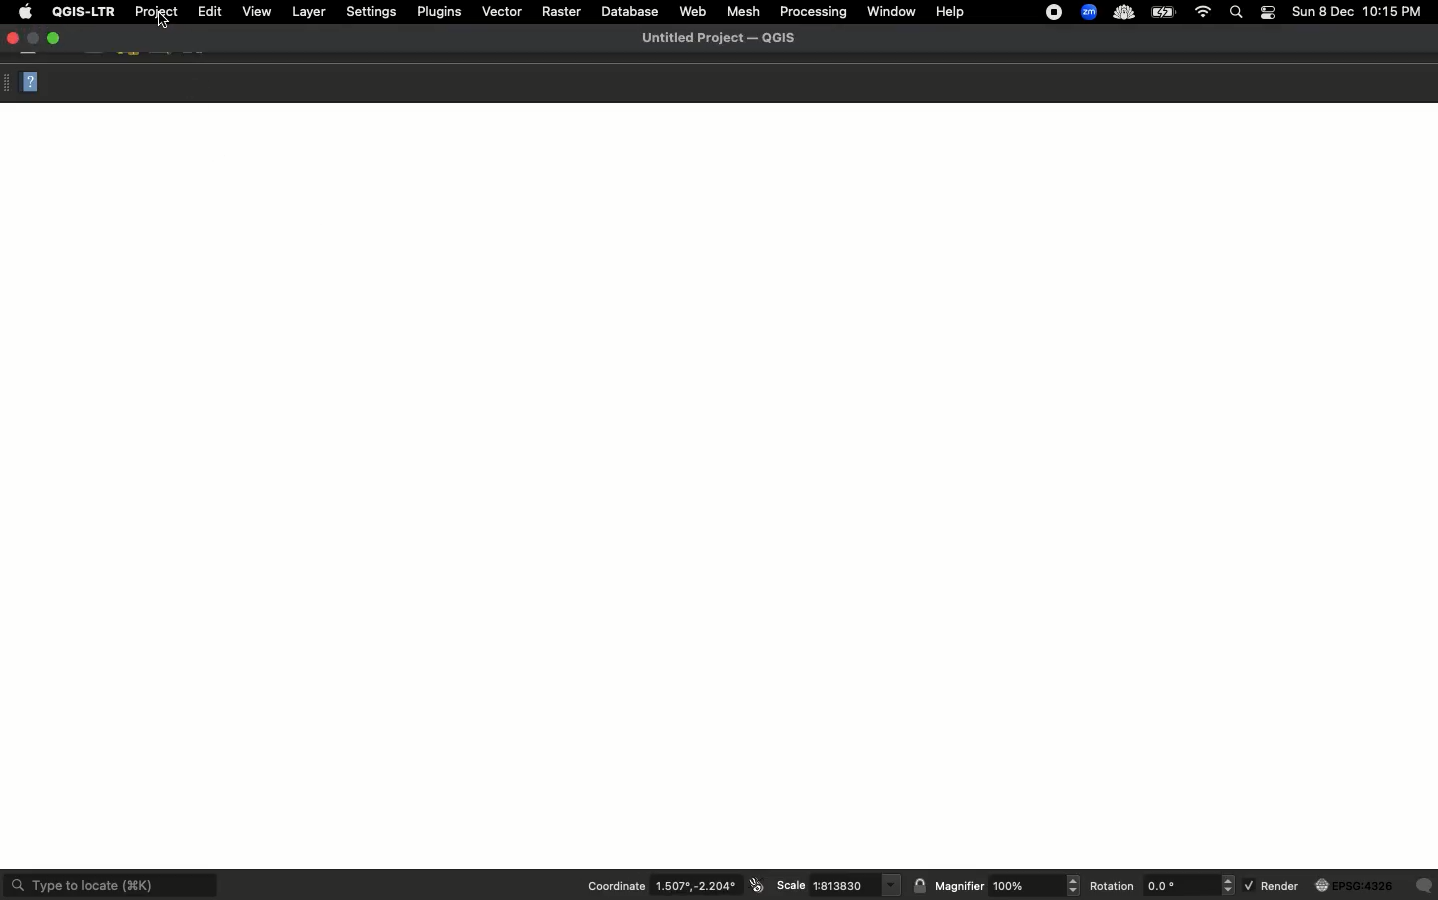 The image size is (1438, 900). I want to click on Rotation, so click(1114, 887).